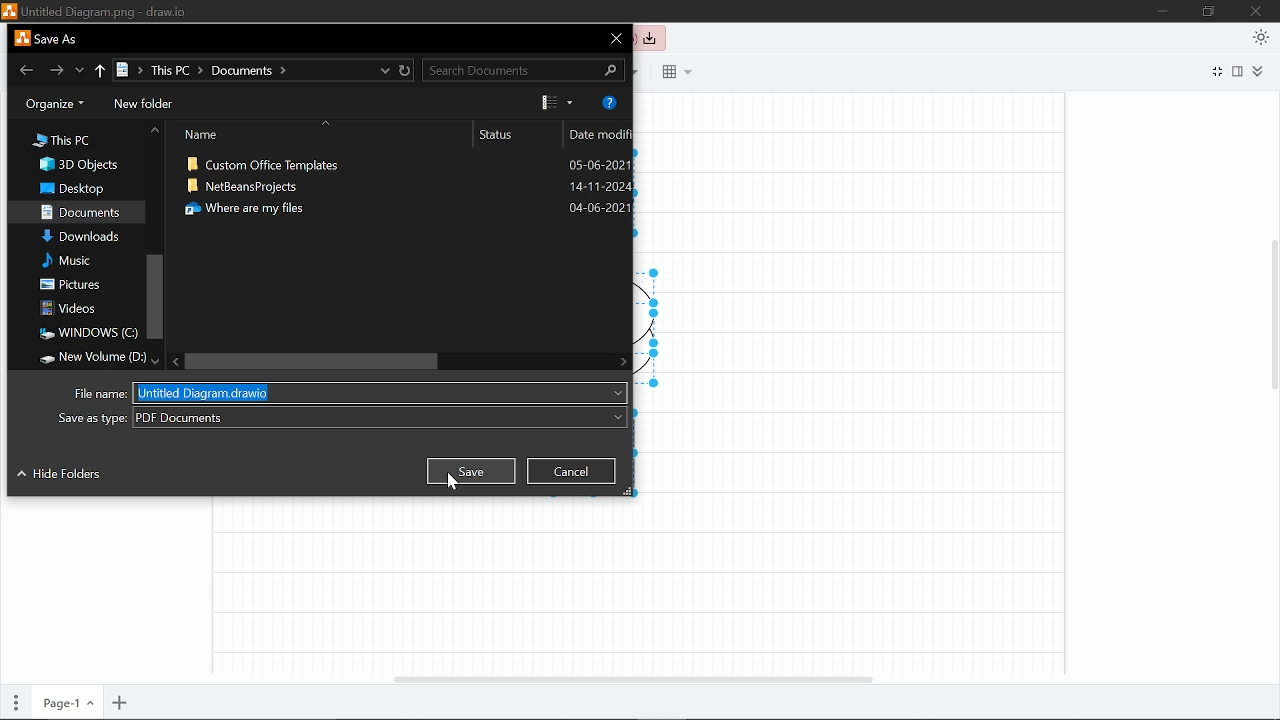 Image resolution: width=1280 pixels, height=720 pixels. Describe the element at coordinates (82, 70) in the screenshot. I see `previous locations` at that location.